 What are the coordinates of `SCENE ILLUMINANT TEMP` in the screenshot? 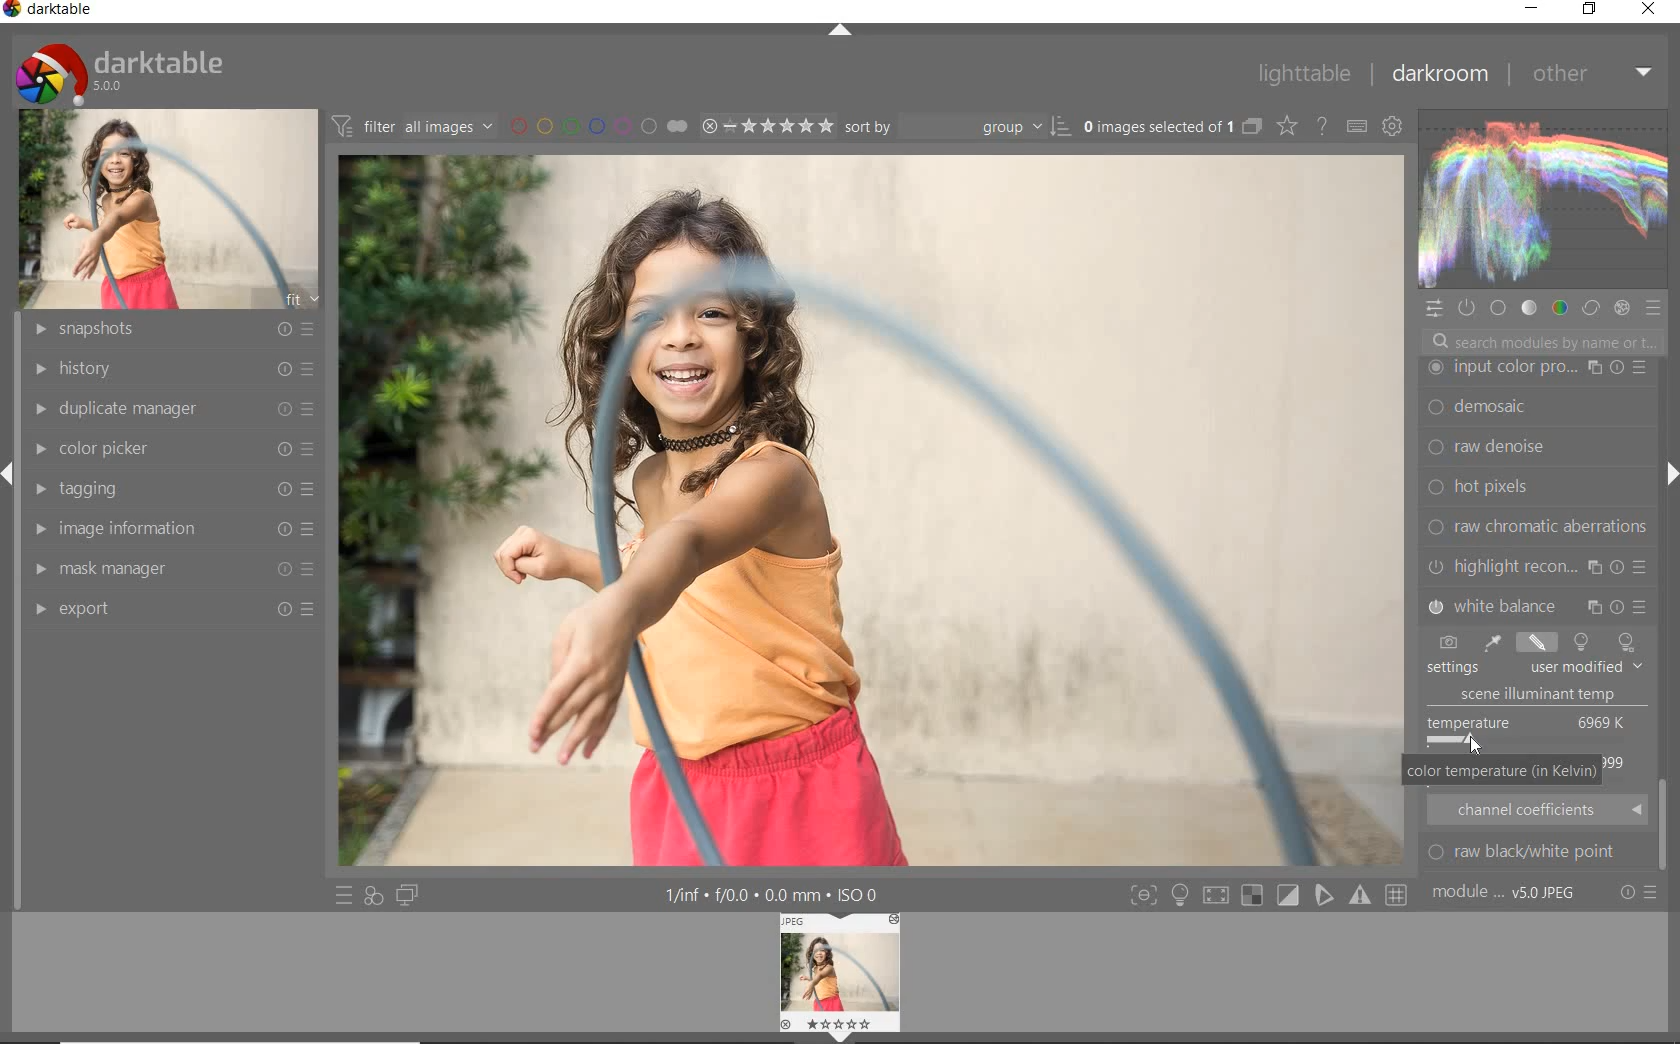 It's located at (1546, 695).